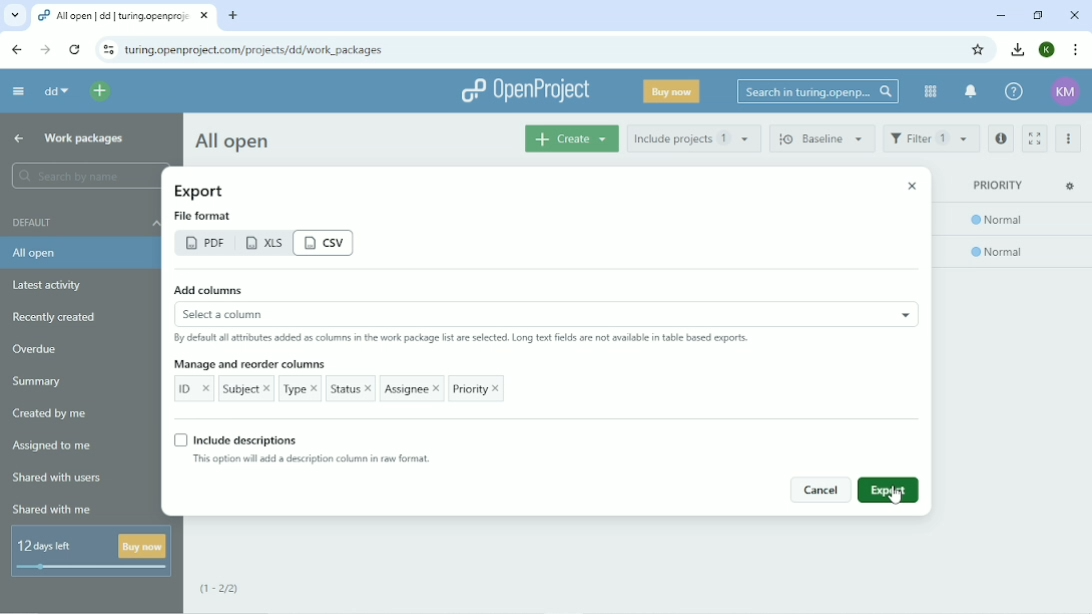 Image resolution: width=1092 pixels, height=614 pixels. Describe the element at coordinates (59, 316) in the screenshot. I see `Recently created` at that location.